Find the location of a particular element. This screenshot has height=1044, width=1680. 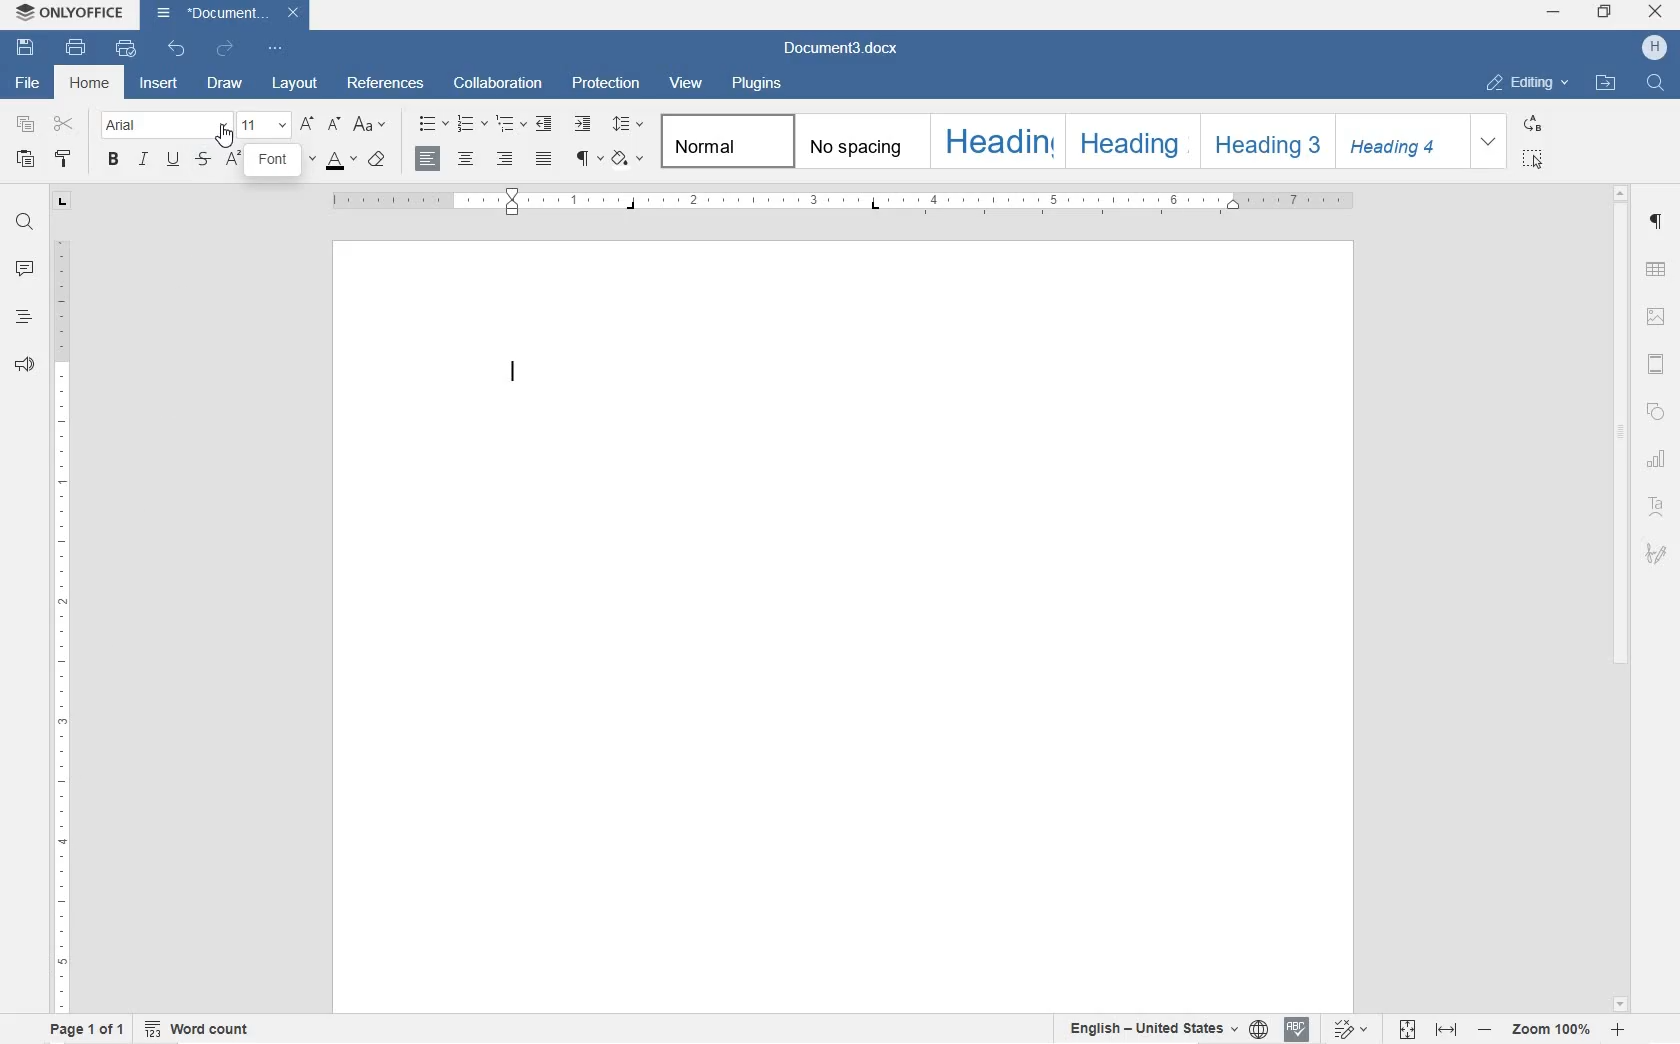

BOLD is located at coordinates (114, 164).